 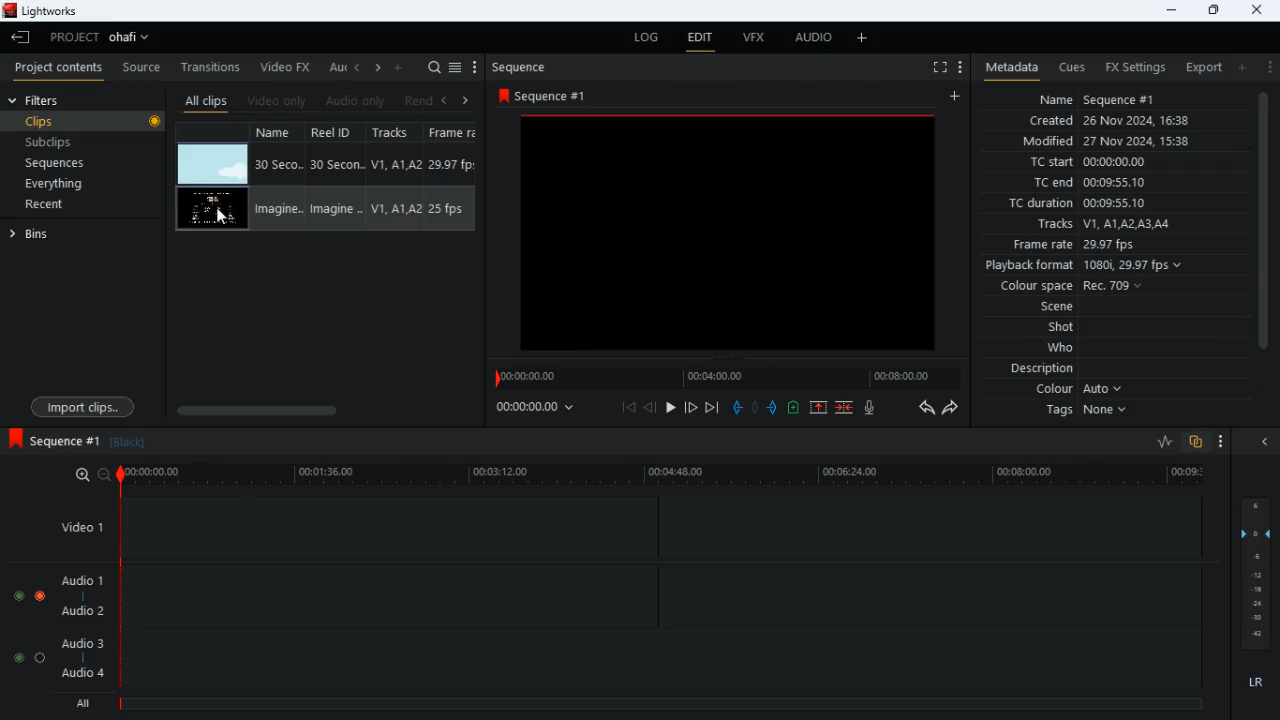 I want to click on export, so click(x=1205, y=67).